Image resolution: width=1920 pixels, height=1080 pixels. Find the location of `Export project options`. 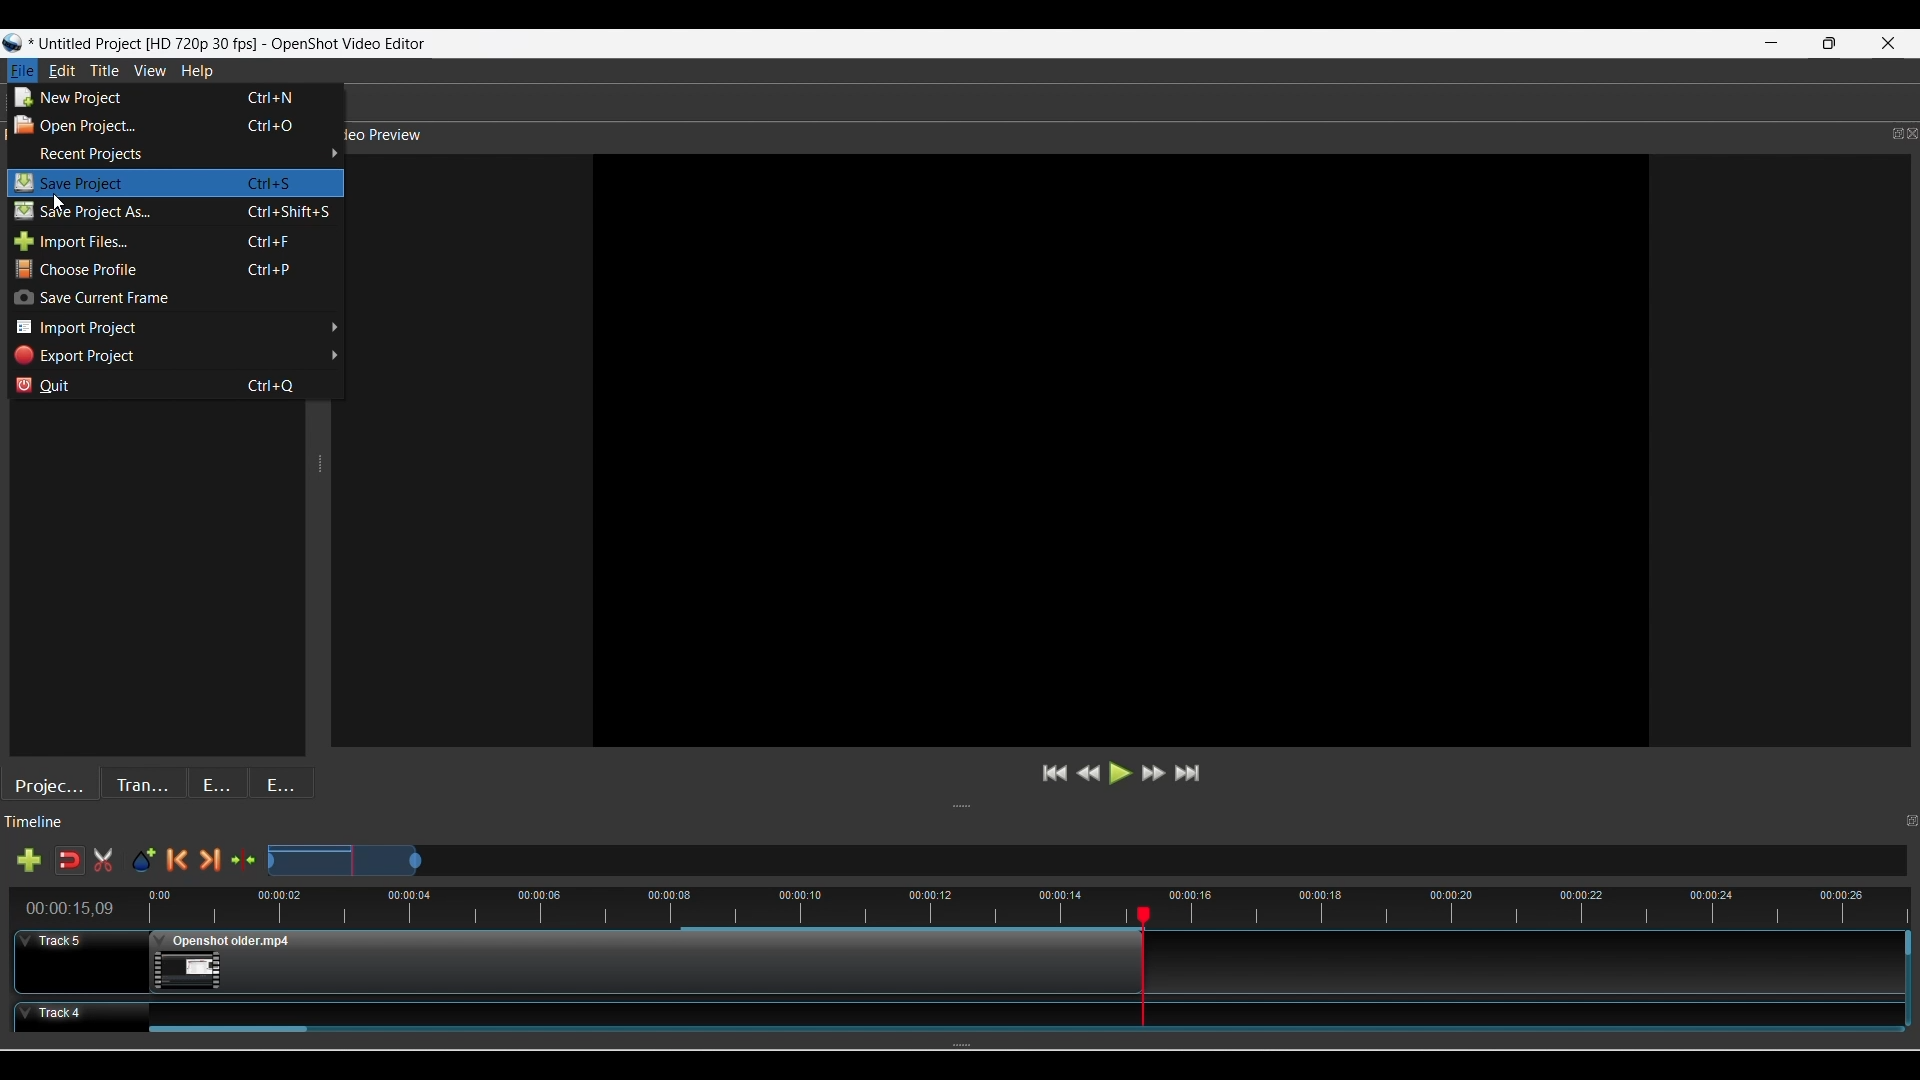

Export project options is located at coordinates (175, 356).